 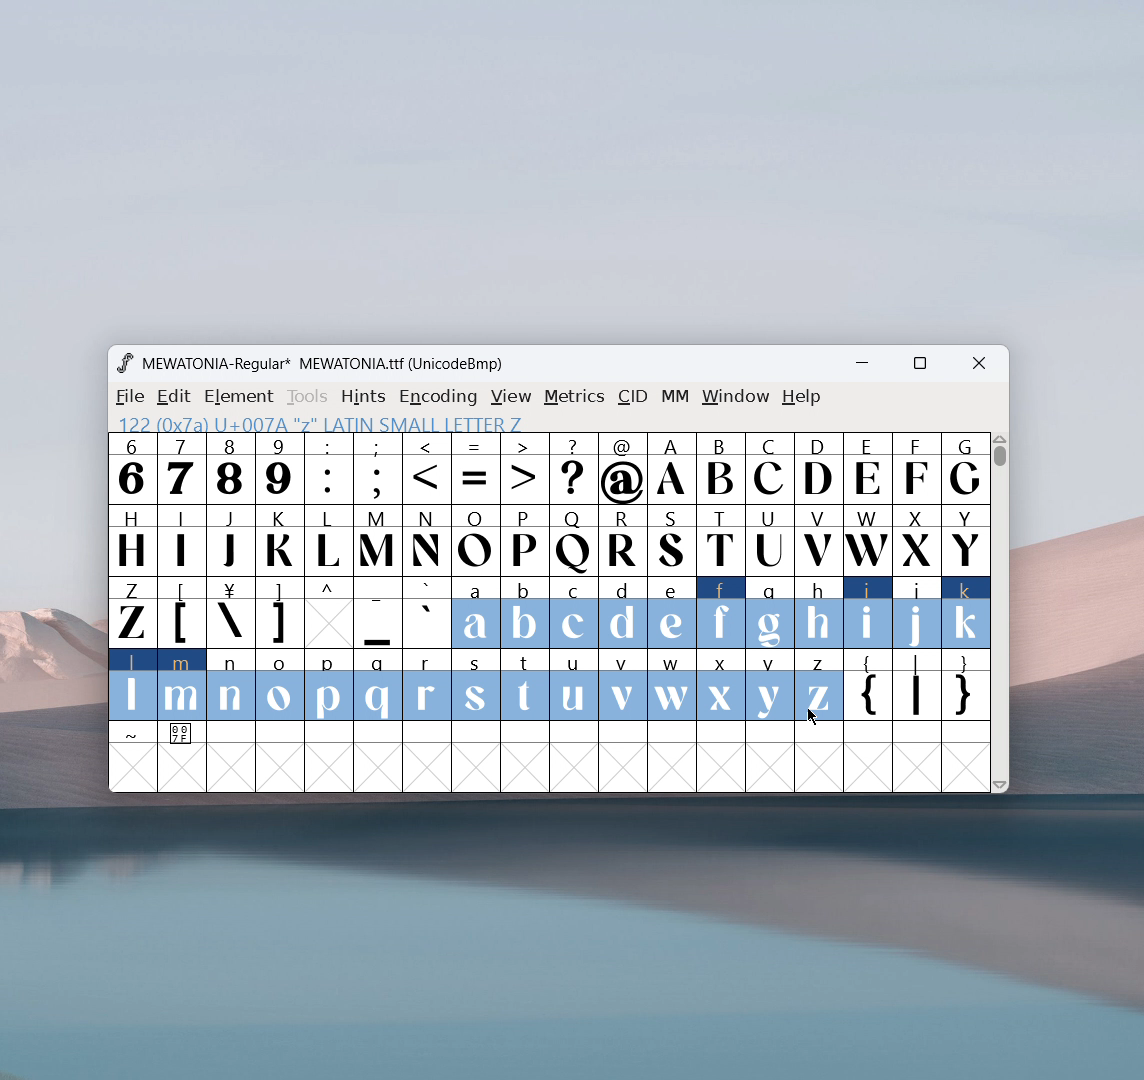 What do you see at coordinates (817, 467) in the screenshot?
I see `D` at bounding box center [817, 467].